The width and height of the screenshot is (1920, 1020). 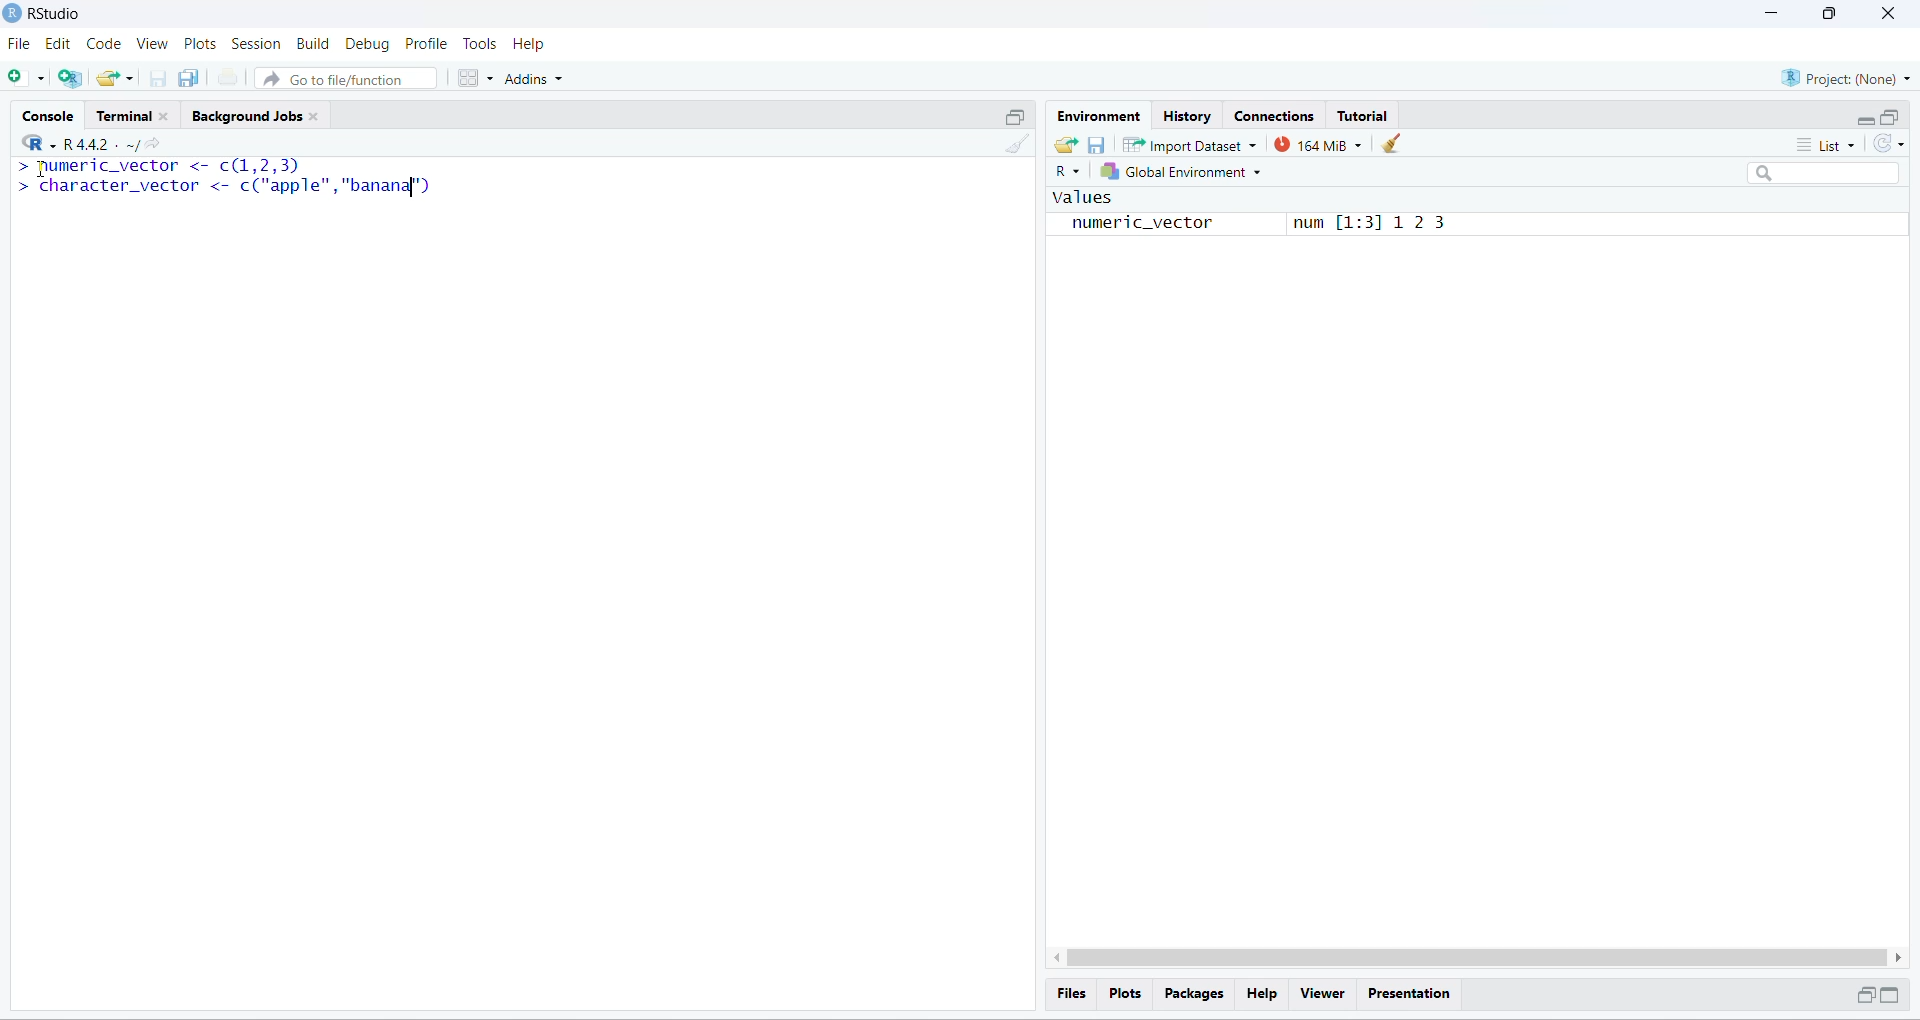 What do you see at coordinates (1826, 174) in the screenshot?
I see `search` at bounding box center [1826, 174].